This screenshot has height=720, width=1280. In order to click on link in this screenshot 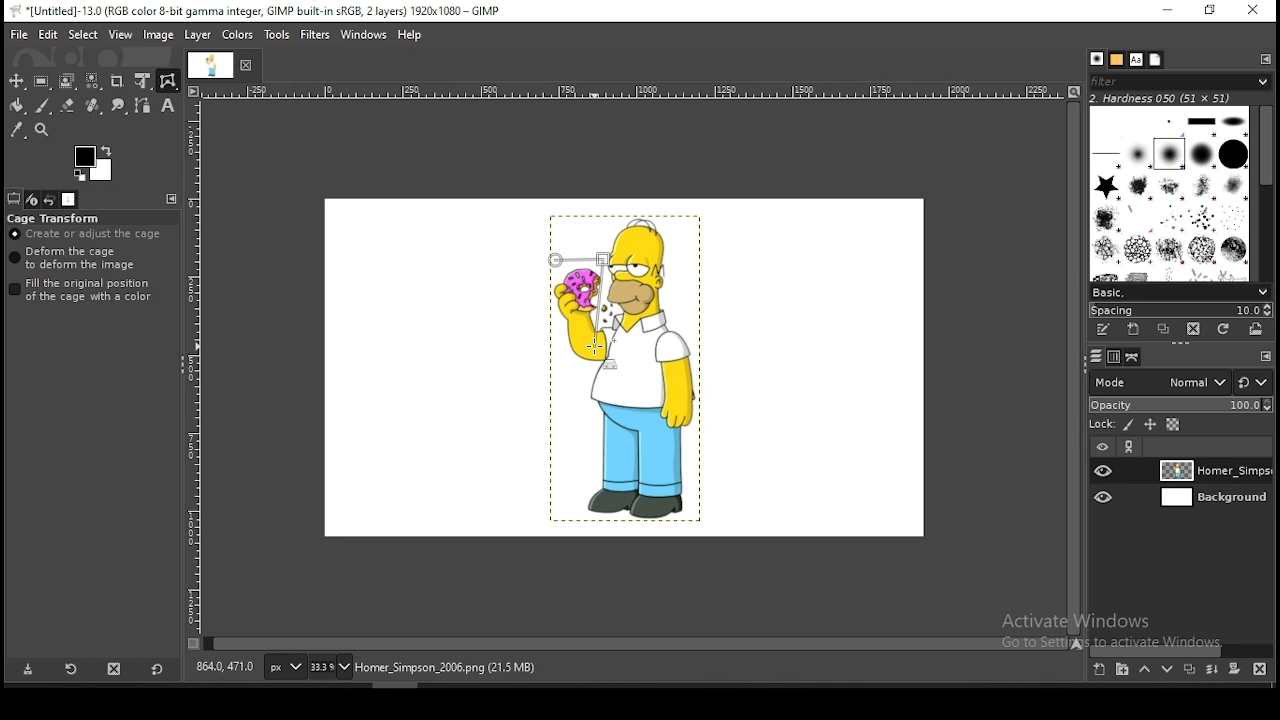, I will do `click(1131, 448)`.